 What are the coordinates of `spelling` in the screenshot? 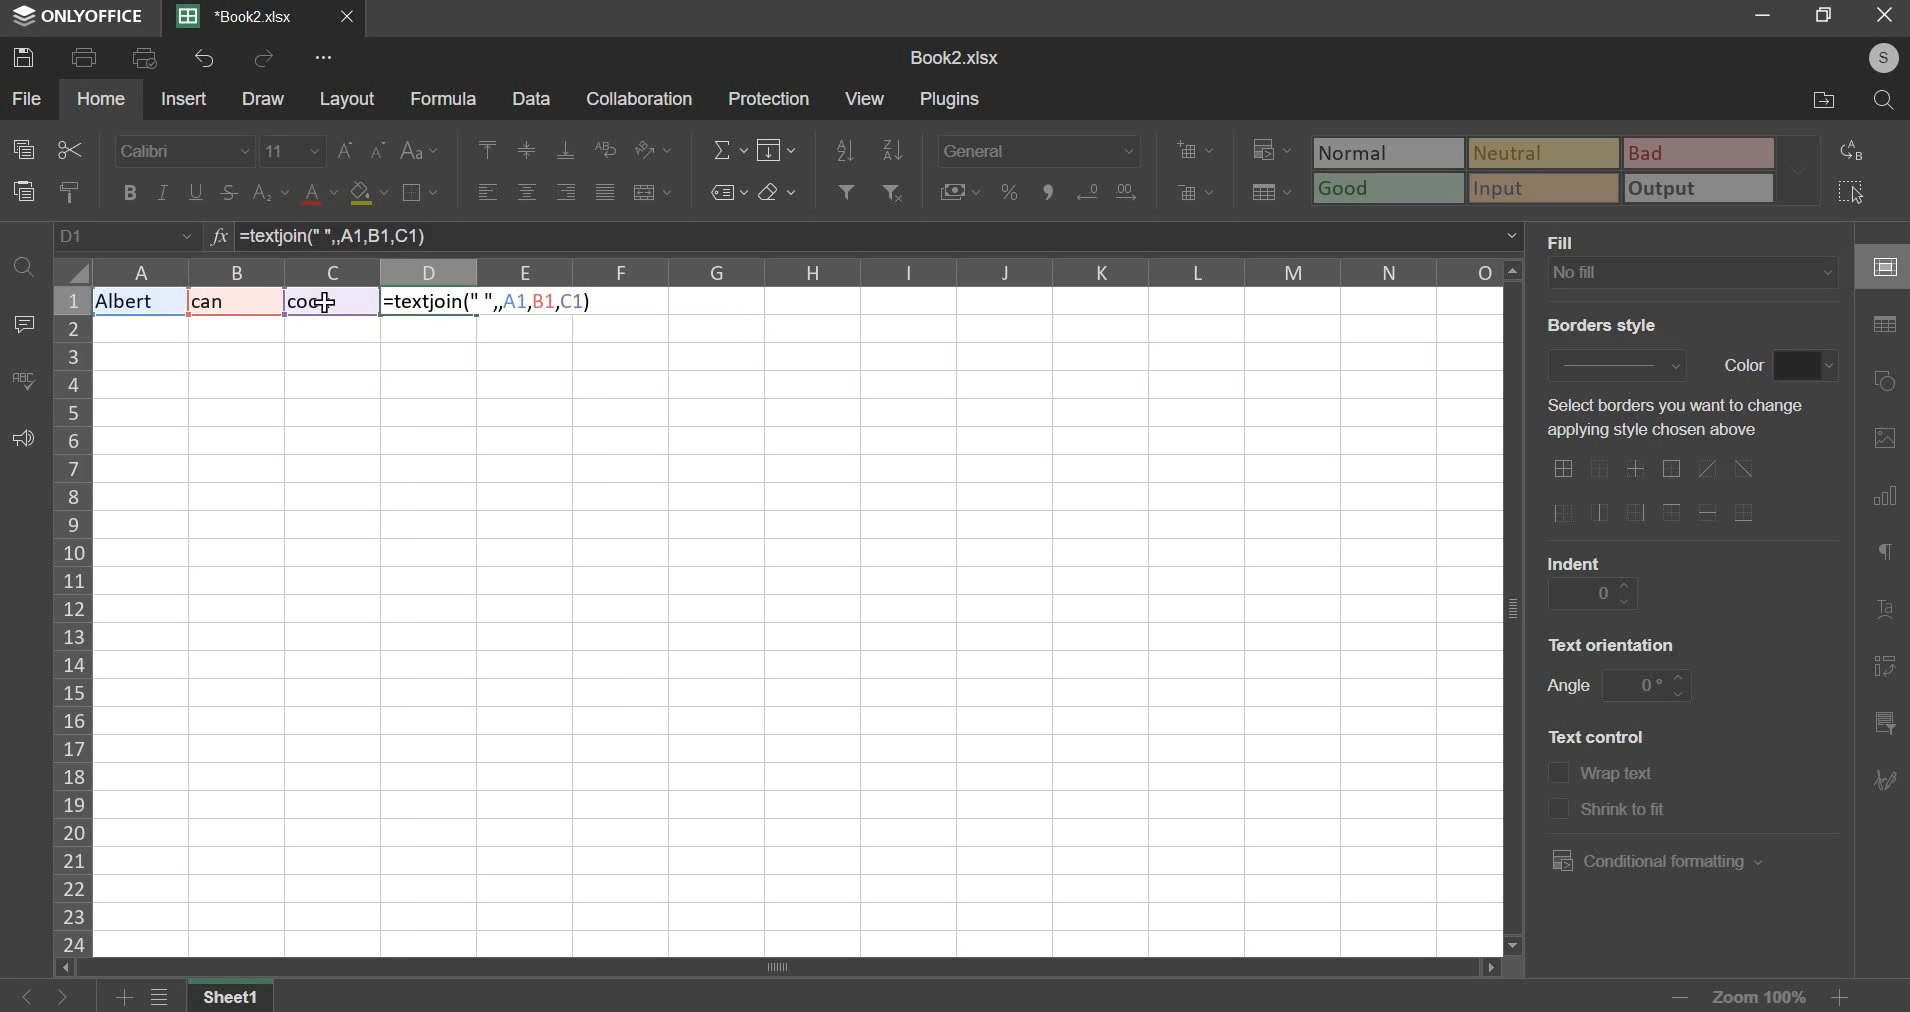 It's located at (23, 380).